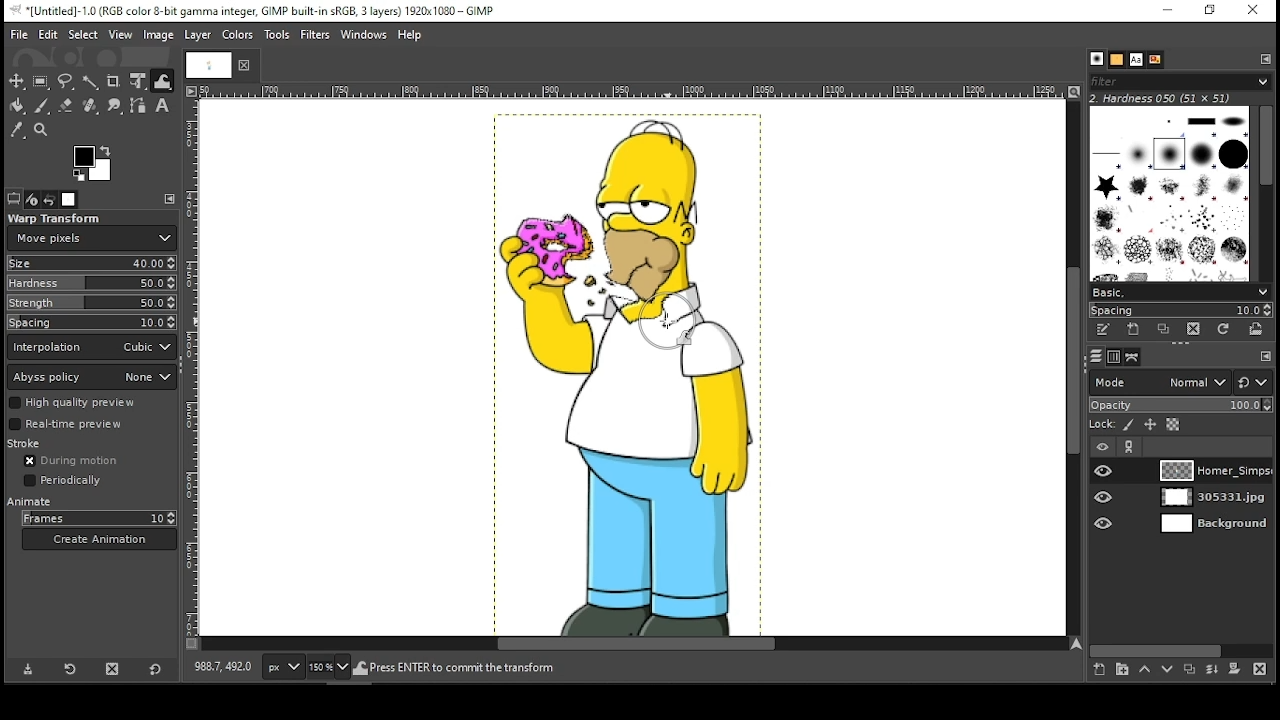  Describe the element at coordinates (1101, 671) in the screenshot. I see `create a new layer` at that location.